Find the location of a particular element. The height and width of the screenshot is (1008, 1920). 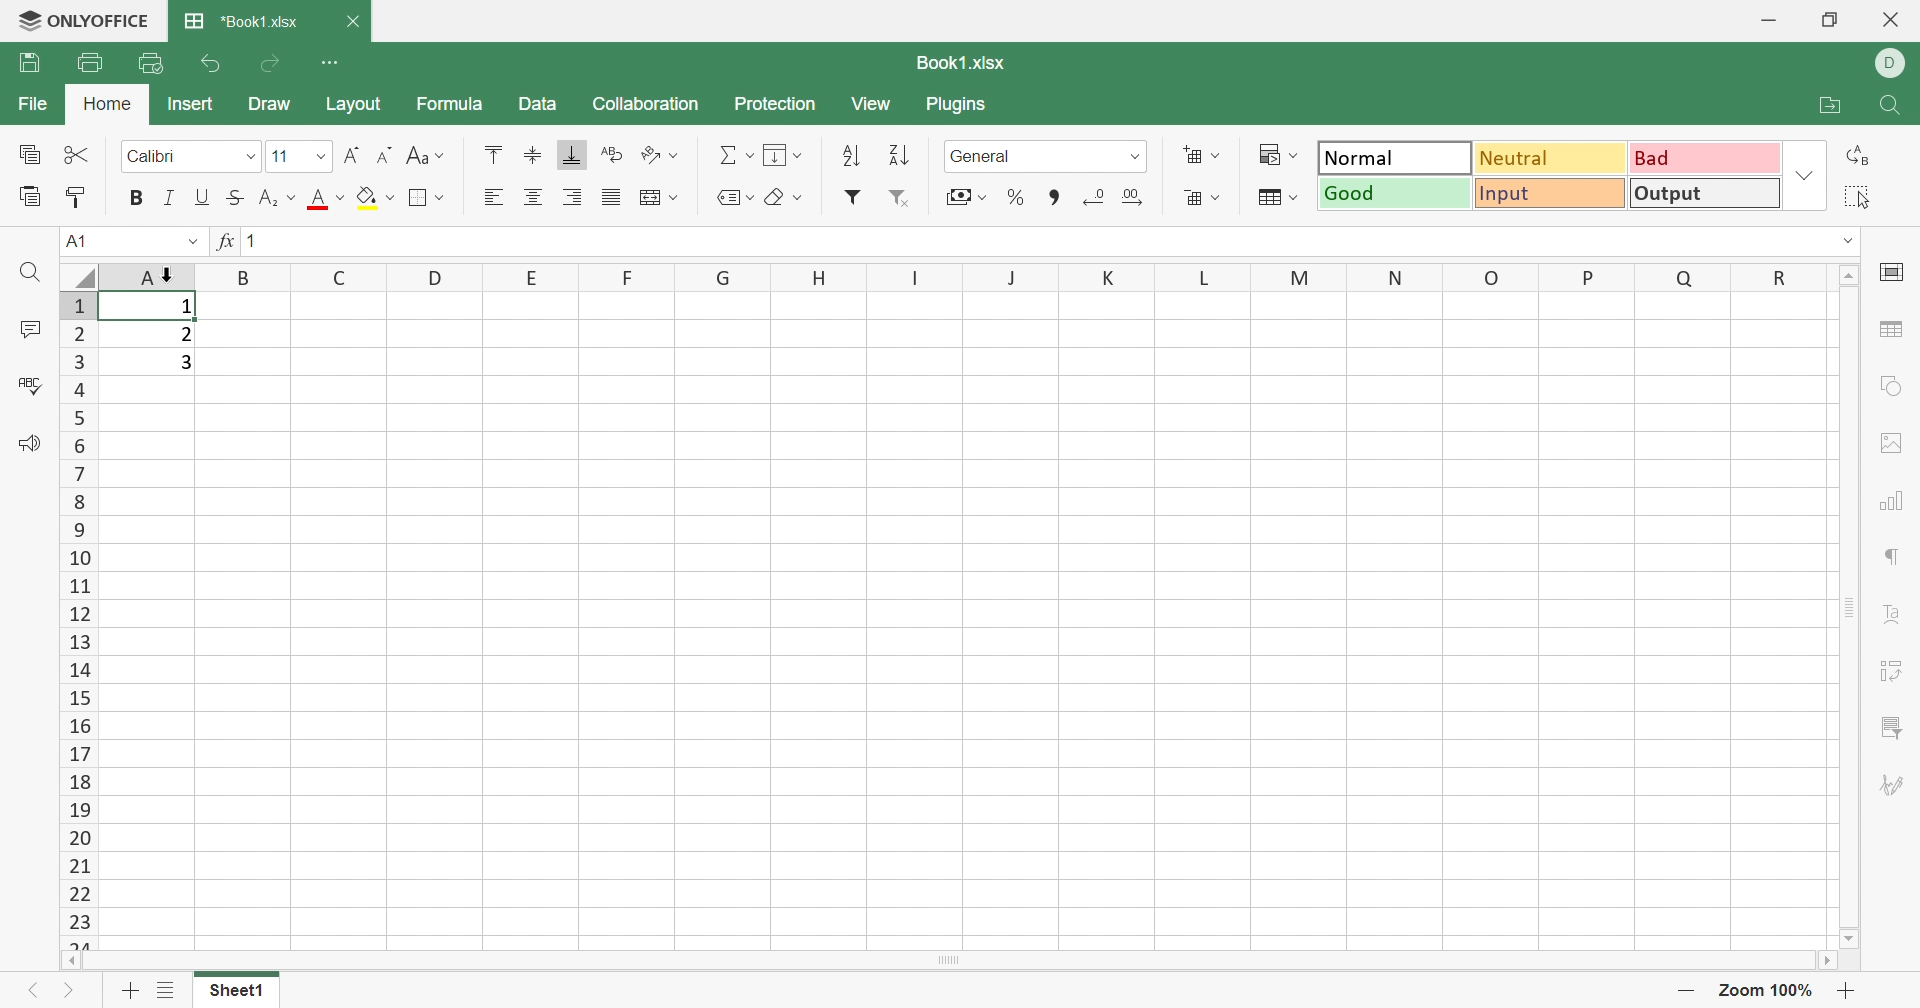

Scroll bar is located at coordinates (1849, 607).